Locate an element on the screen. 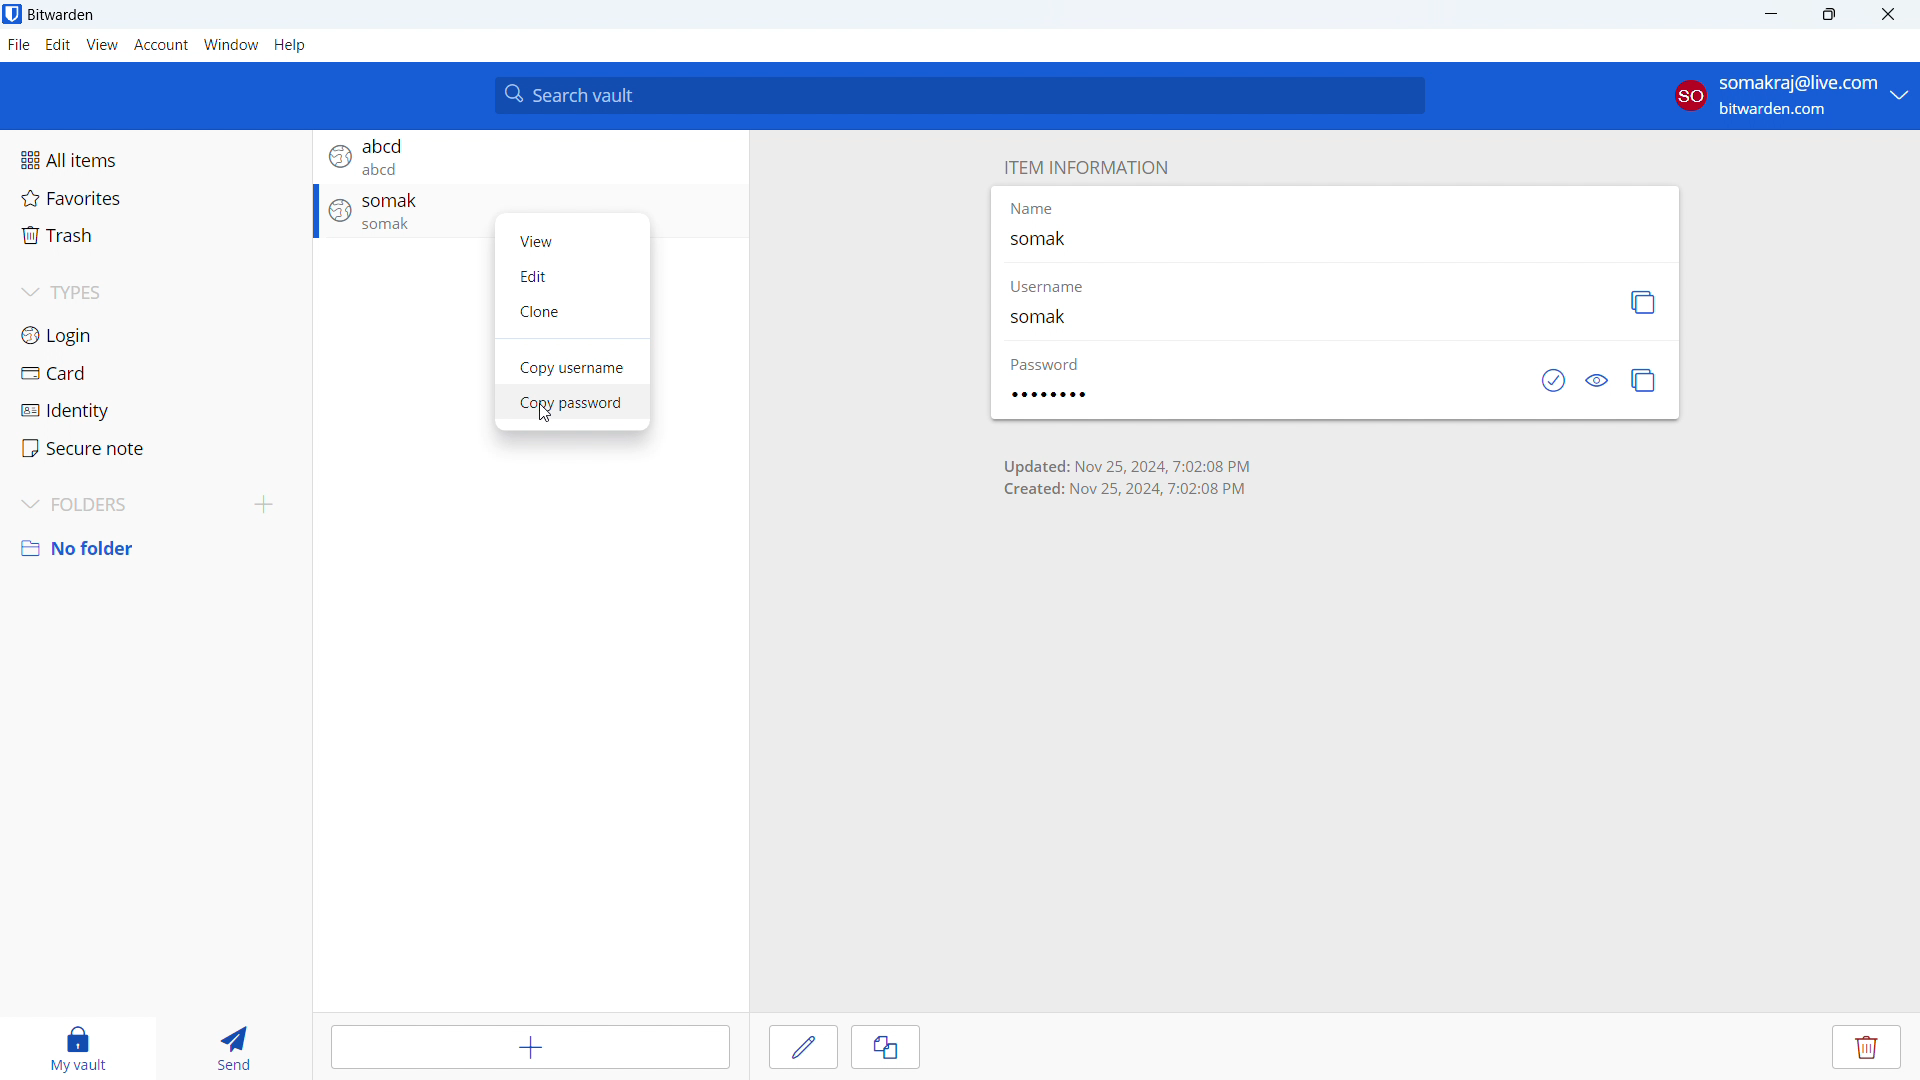 The width and height of the screenshot is (1920, 1080). minimize is located at coordinates (1768, 15).